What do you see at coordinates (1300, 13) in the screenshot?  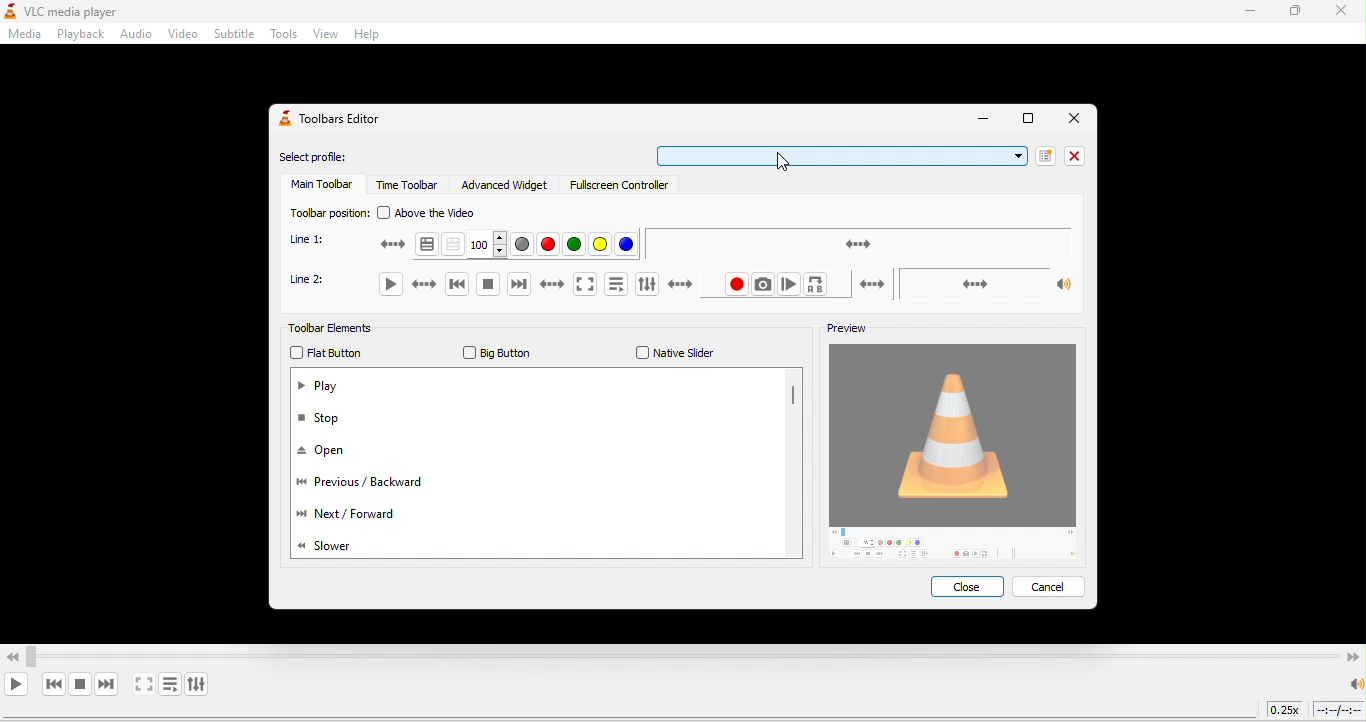 I see `maximize` at bounding box center [1300, 13].